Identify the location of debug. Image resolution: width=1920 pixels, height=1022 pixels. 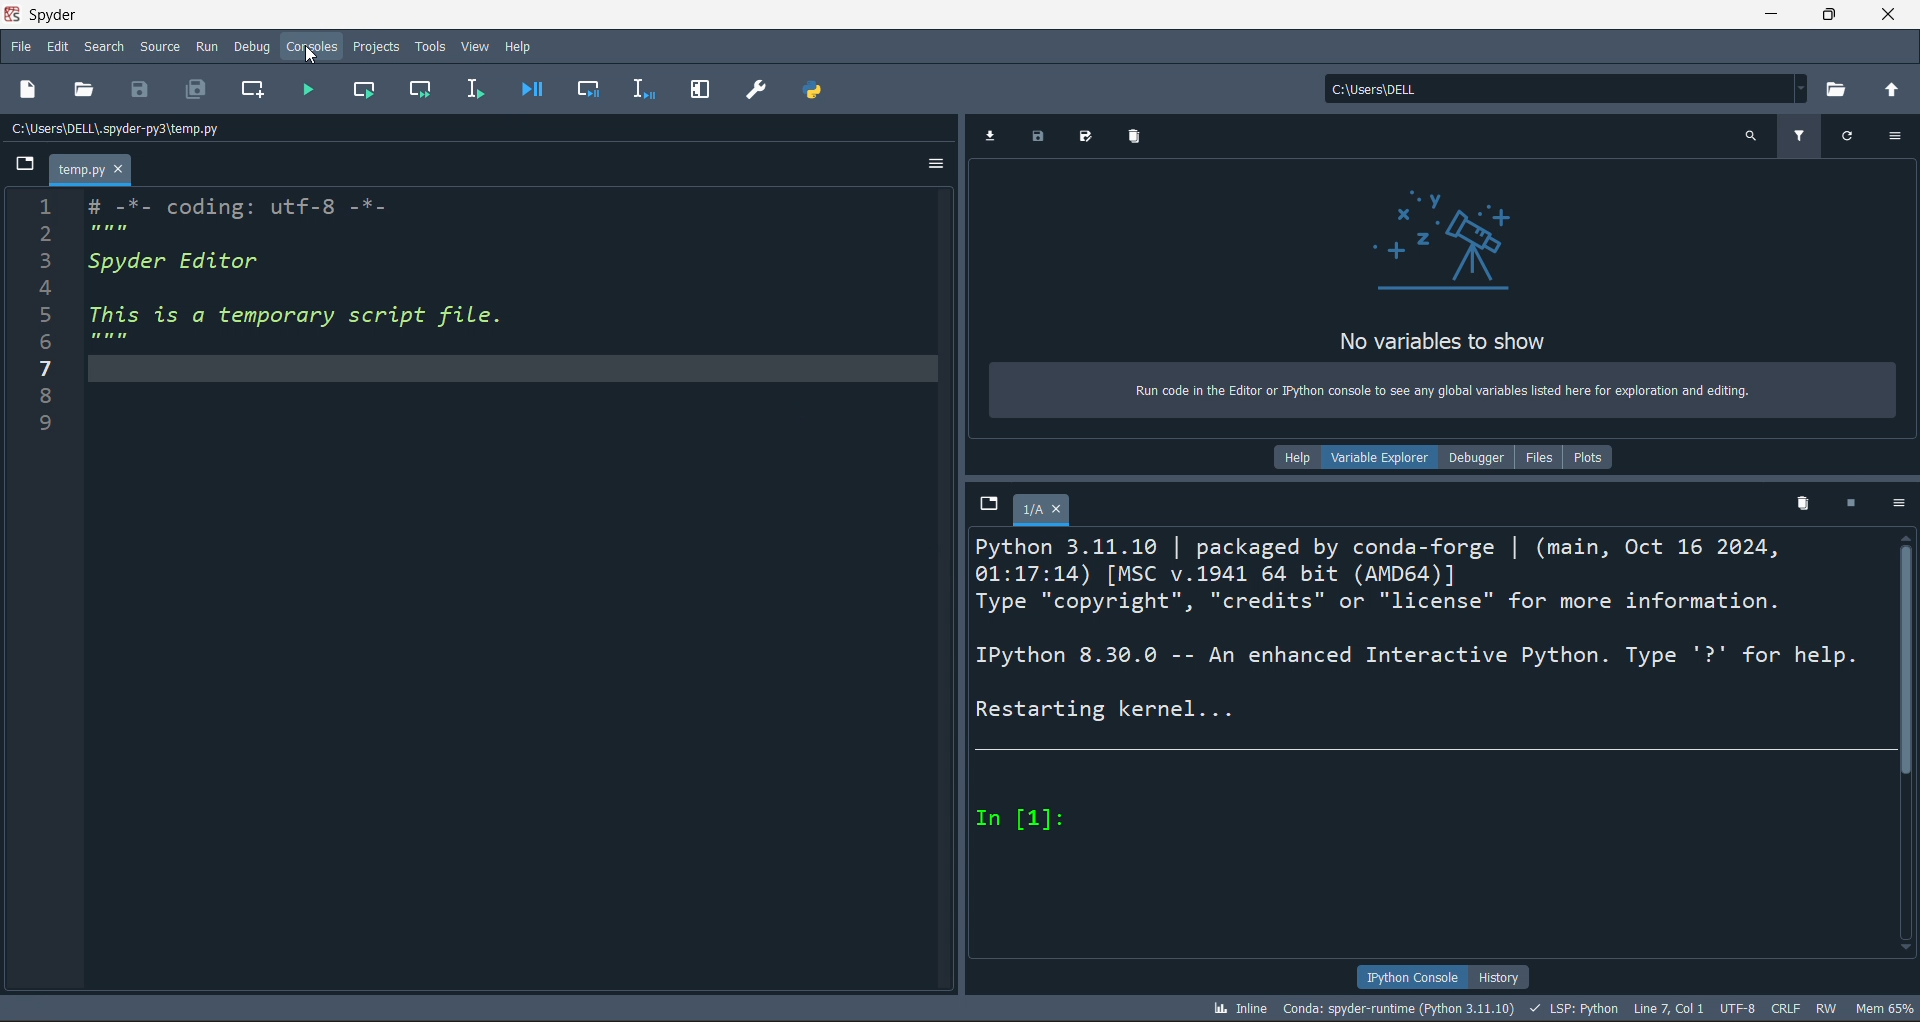
(254, 47).